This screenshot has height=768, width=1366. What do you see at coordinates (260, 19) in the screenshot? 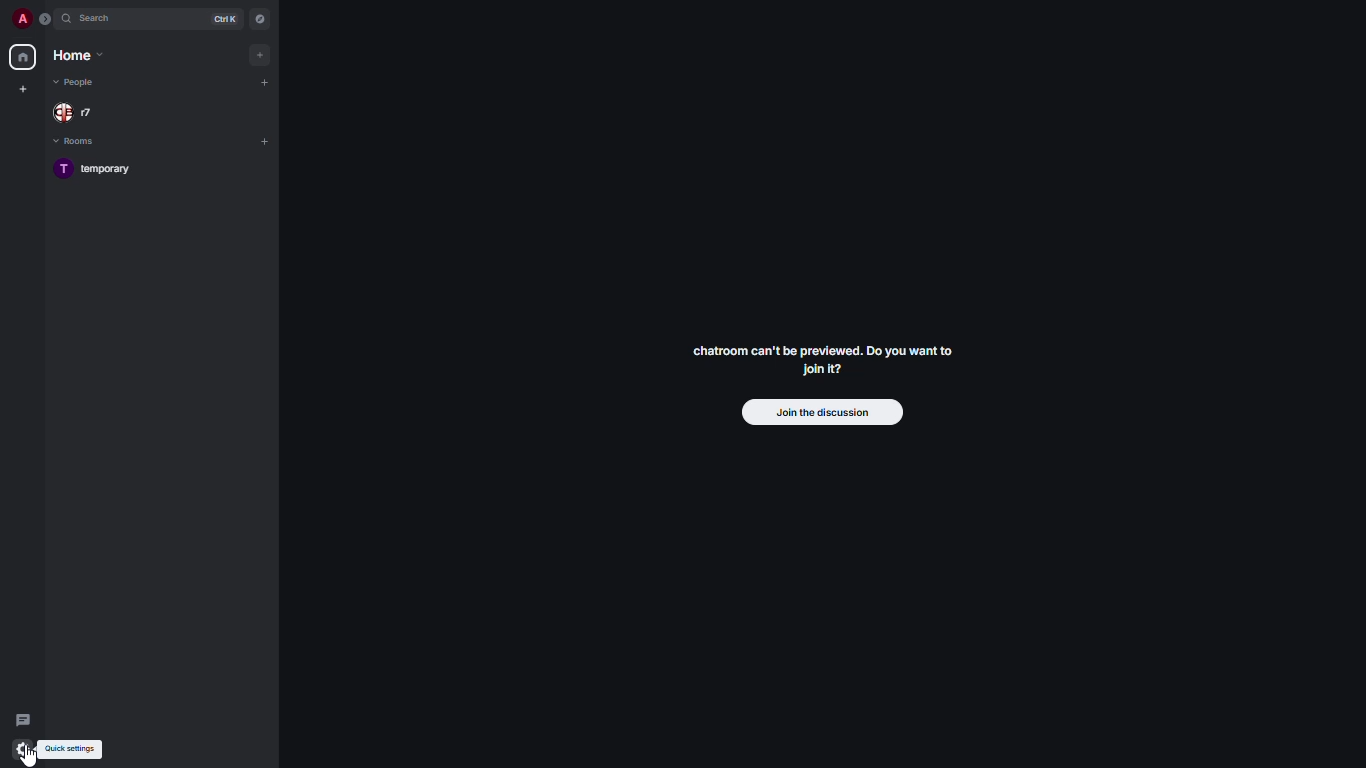
I see `navigator` at bounding box center [260, 19].